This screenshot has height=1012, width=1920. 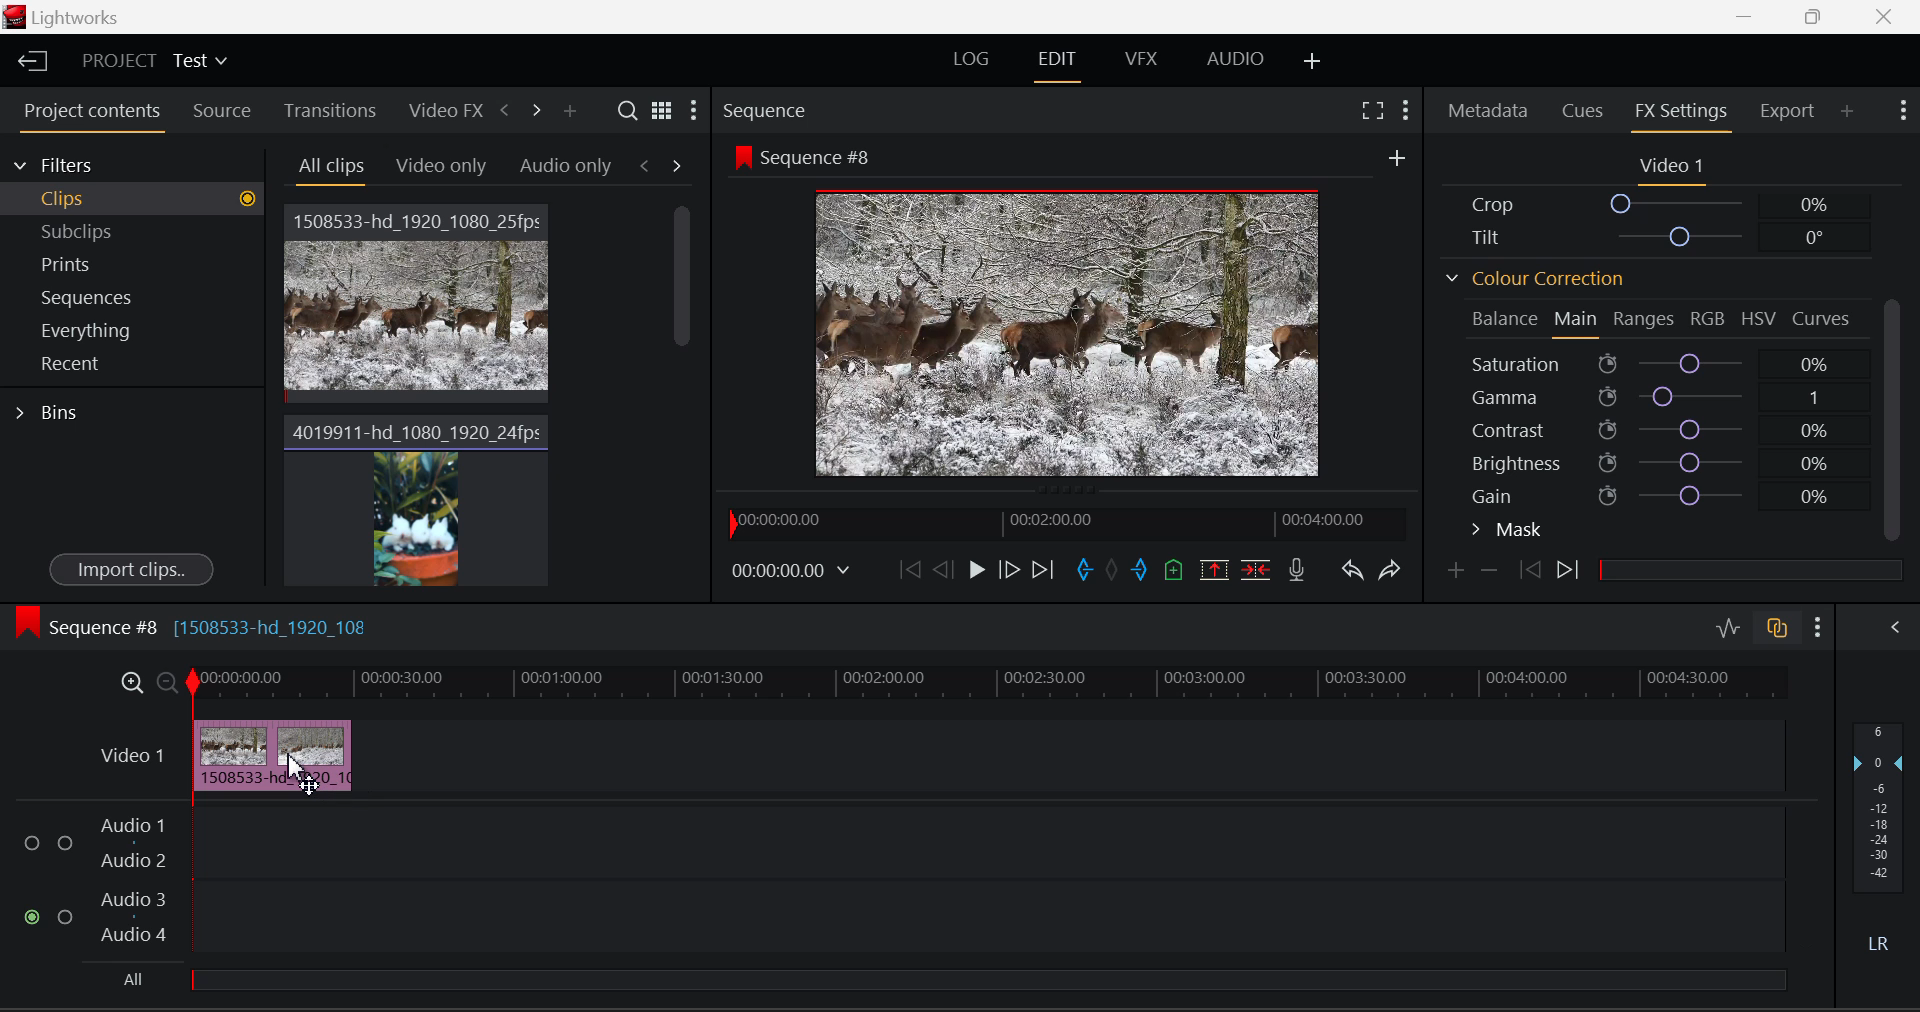 I want to click on Audio 2, so click(x=136, y=861).